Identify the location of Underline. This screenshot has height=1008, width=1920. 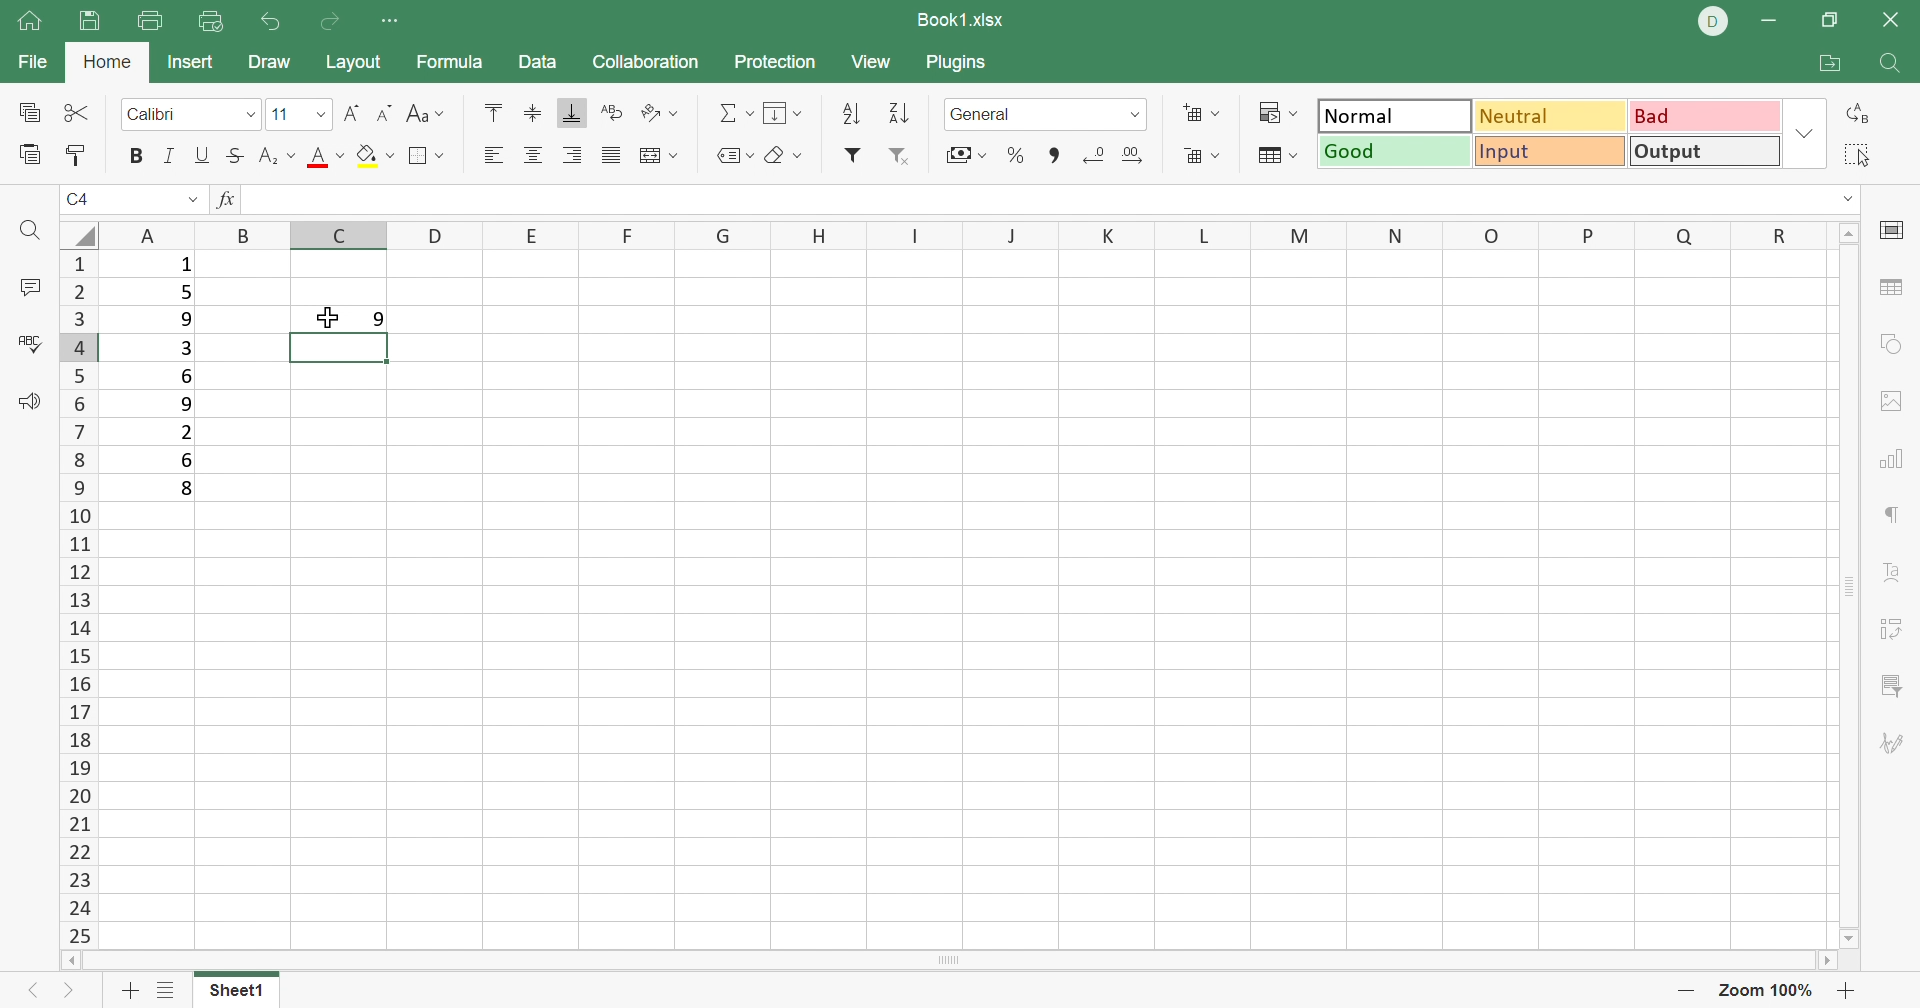
(205, 155).